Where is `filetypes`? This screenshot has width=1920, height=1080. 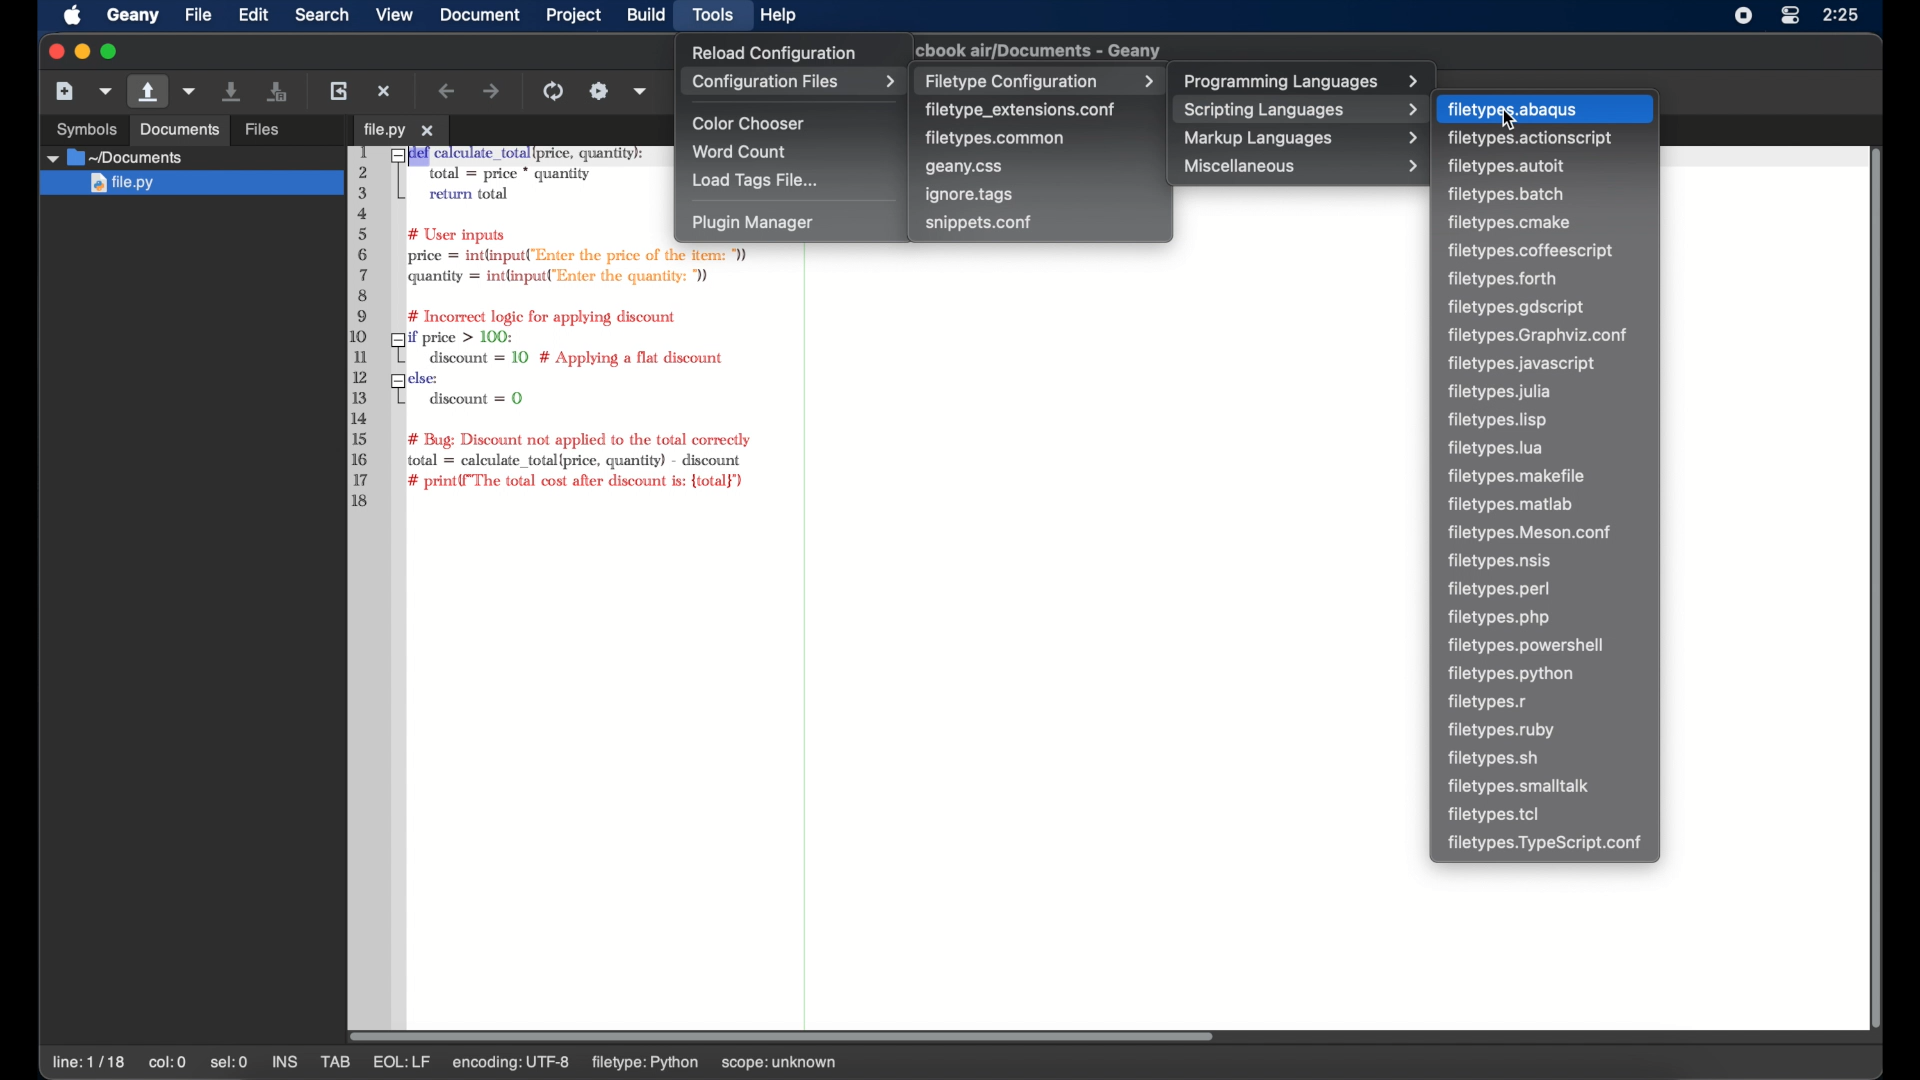 filetypes is located at coordinates (1534, 533).